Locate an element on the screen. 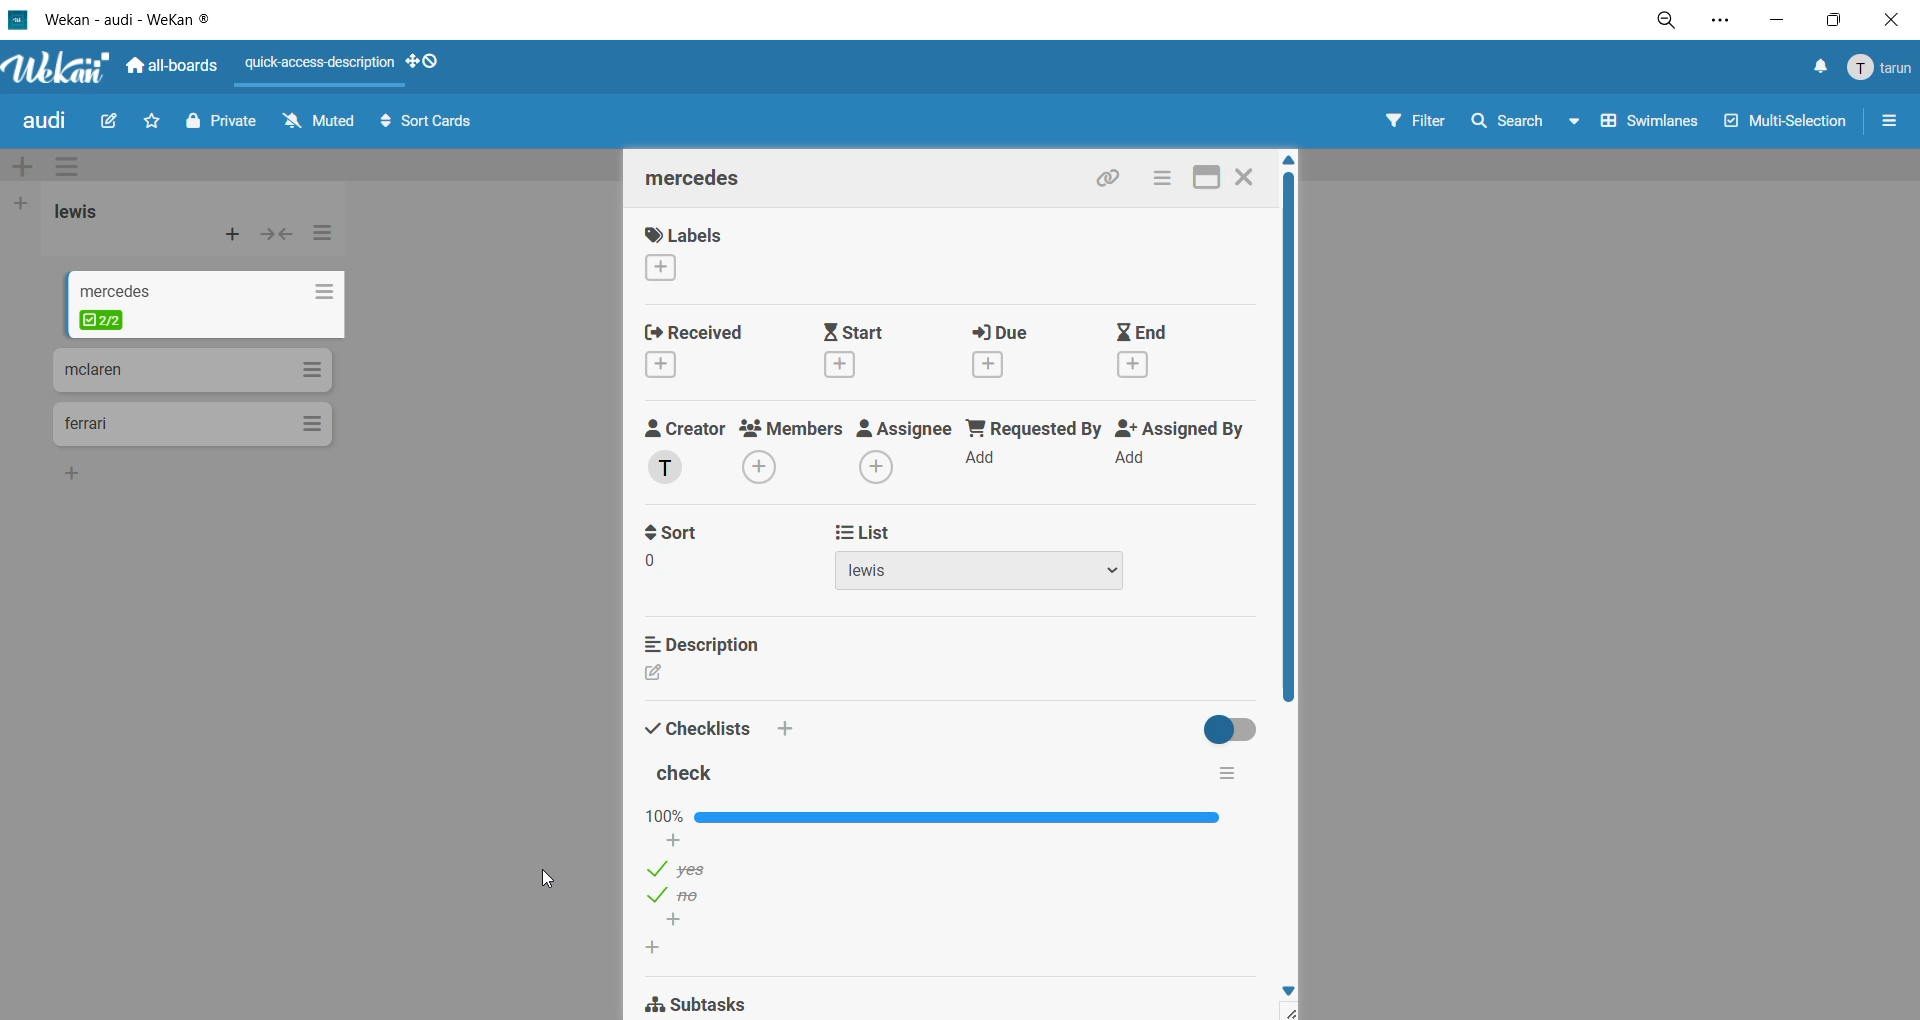  quick access description is located at coordinates (319, 63).